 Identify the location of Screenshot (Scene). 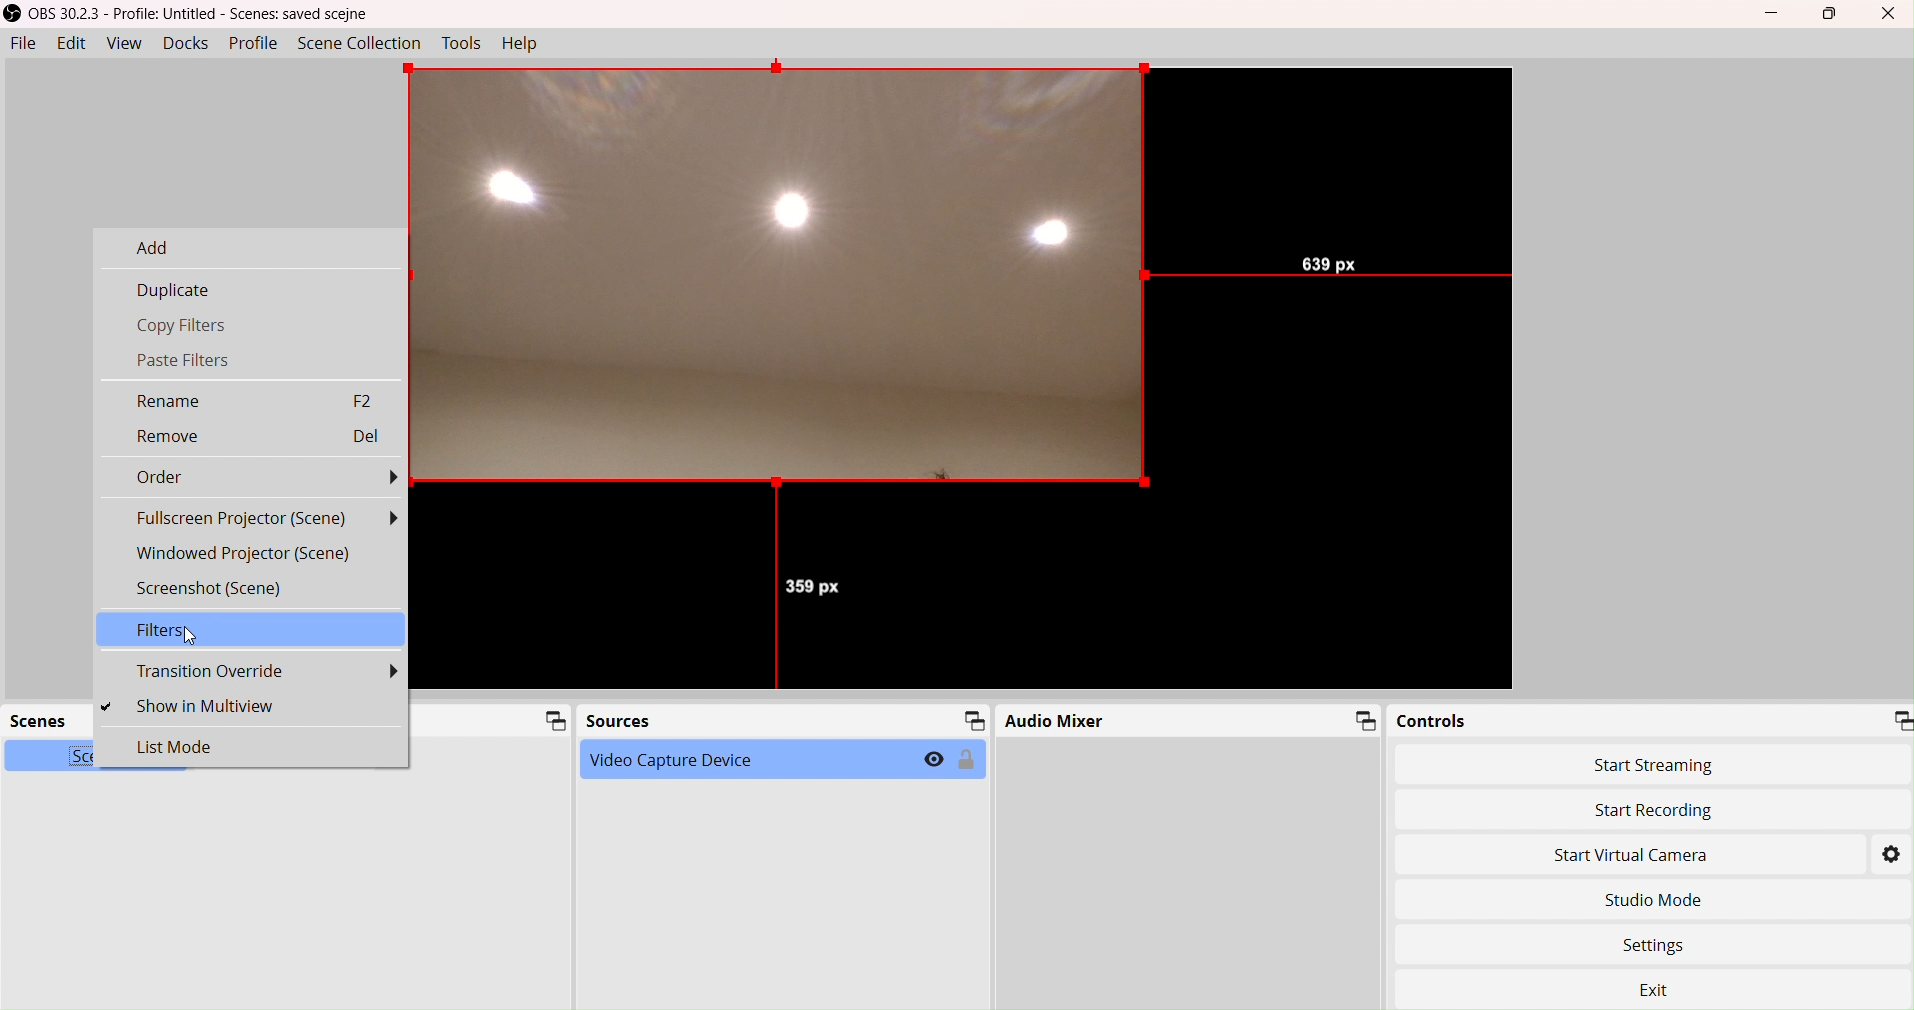
(219, 589).